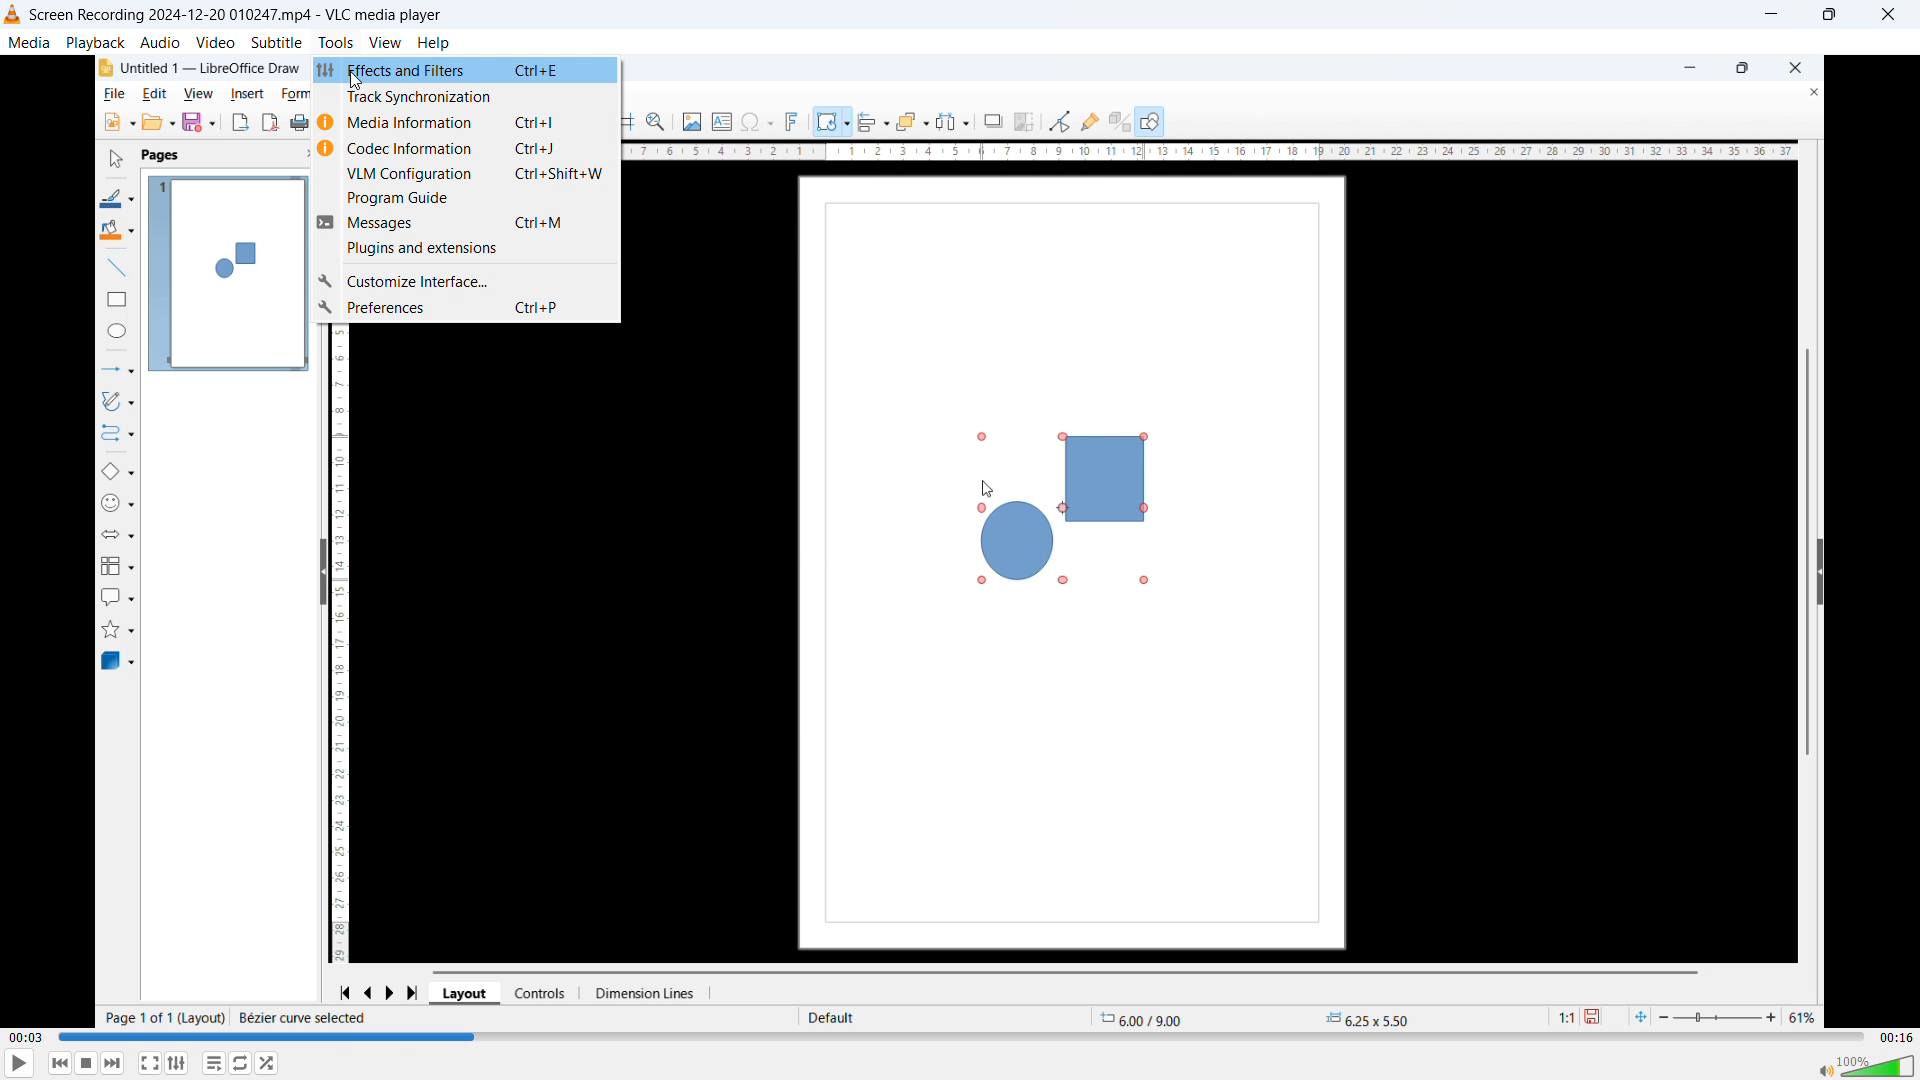  What do you see at coordinates (465, 250) in the screenshot?
I see `Plugins and extensions ` at bounding box center [465, 250].